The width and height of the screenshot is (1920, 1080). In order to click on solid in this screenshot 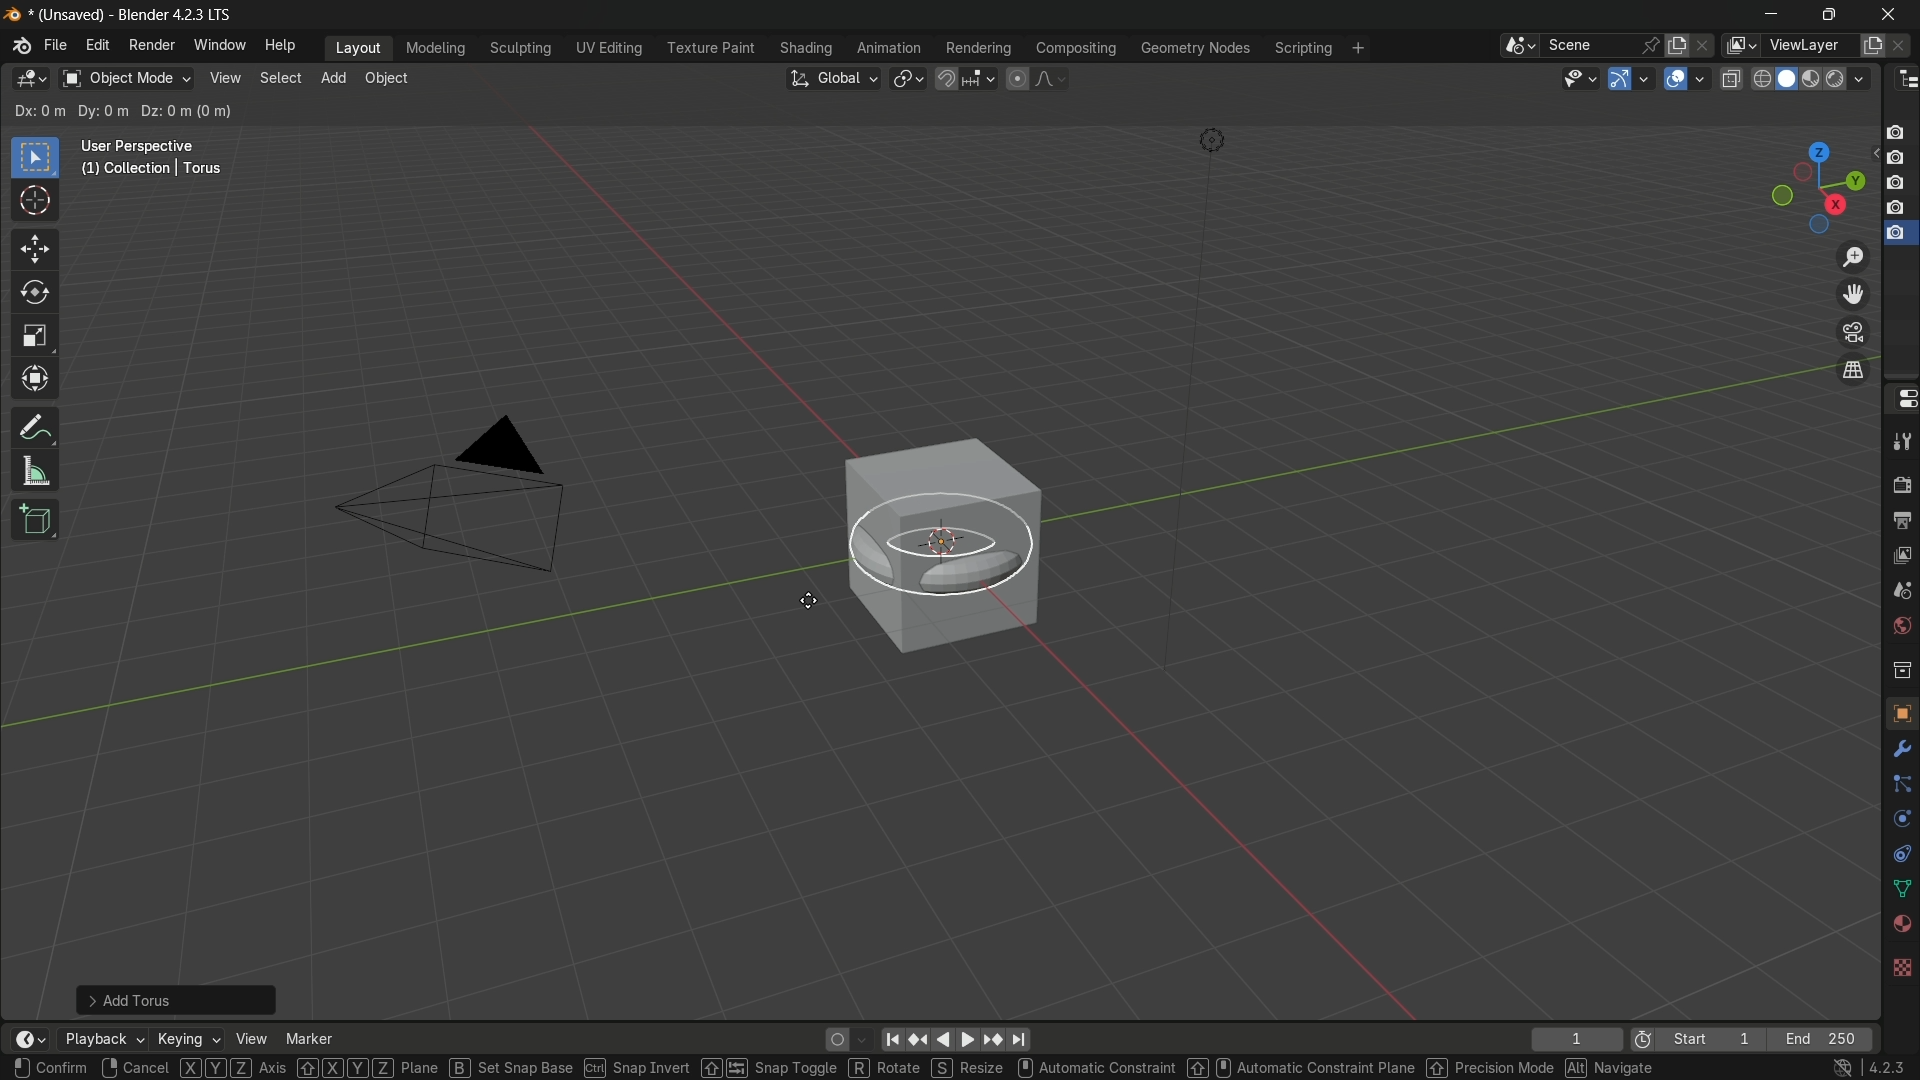, I will do `click(1789, 79)`.